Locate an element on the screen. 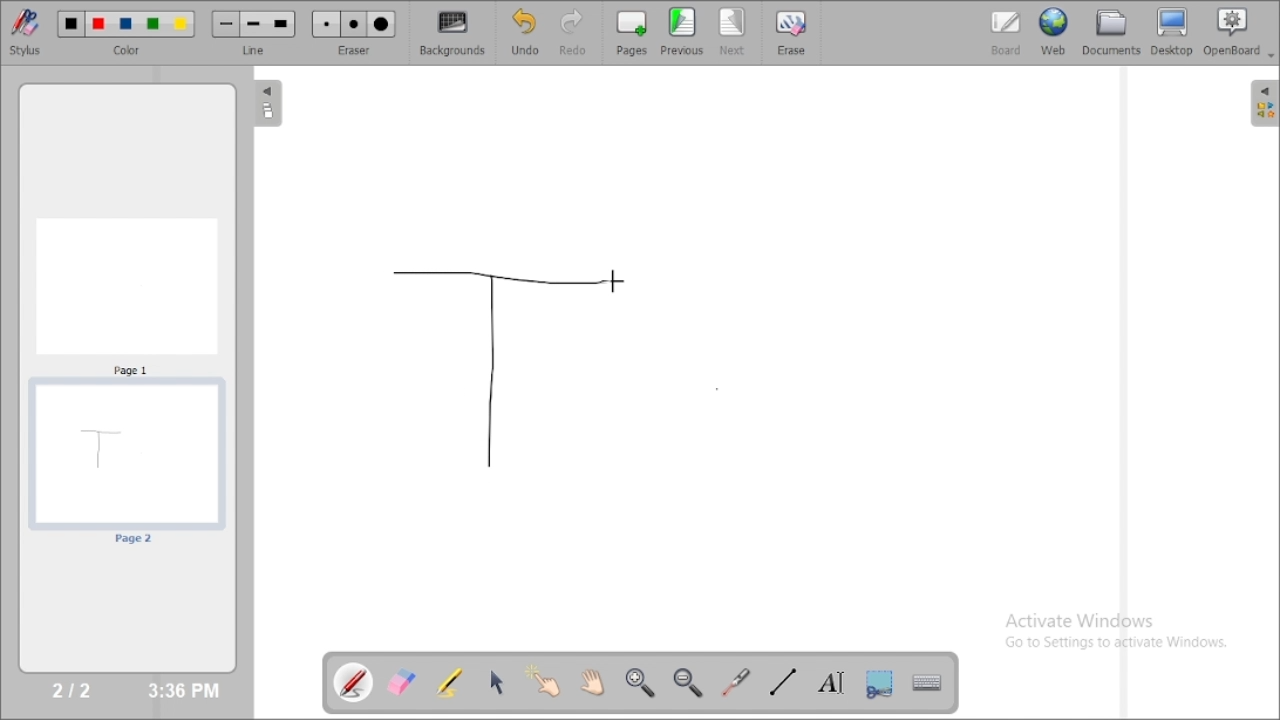  board is located at coordinates (1006, 33).